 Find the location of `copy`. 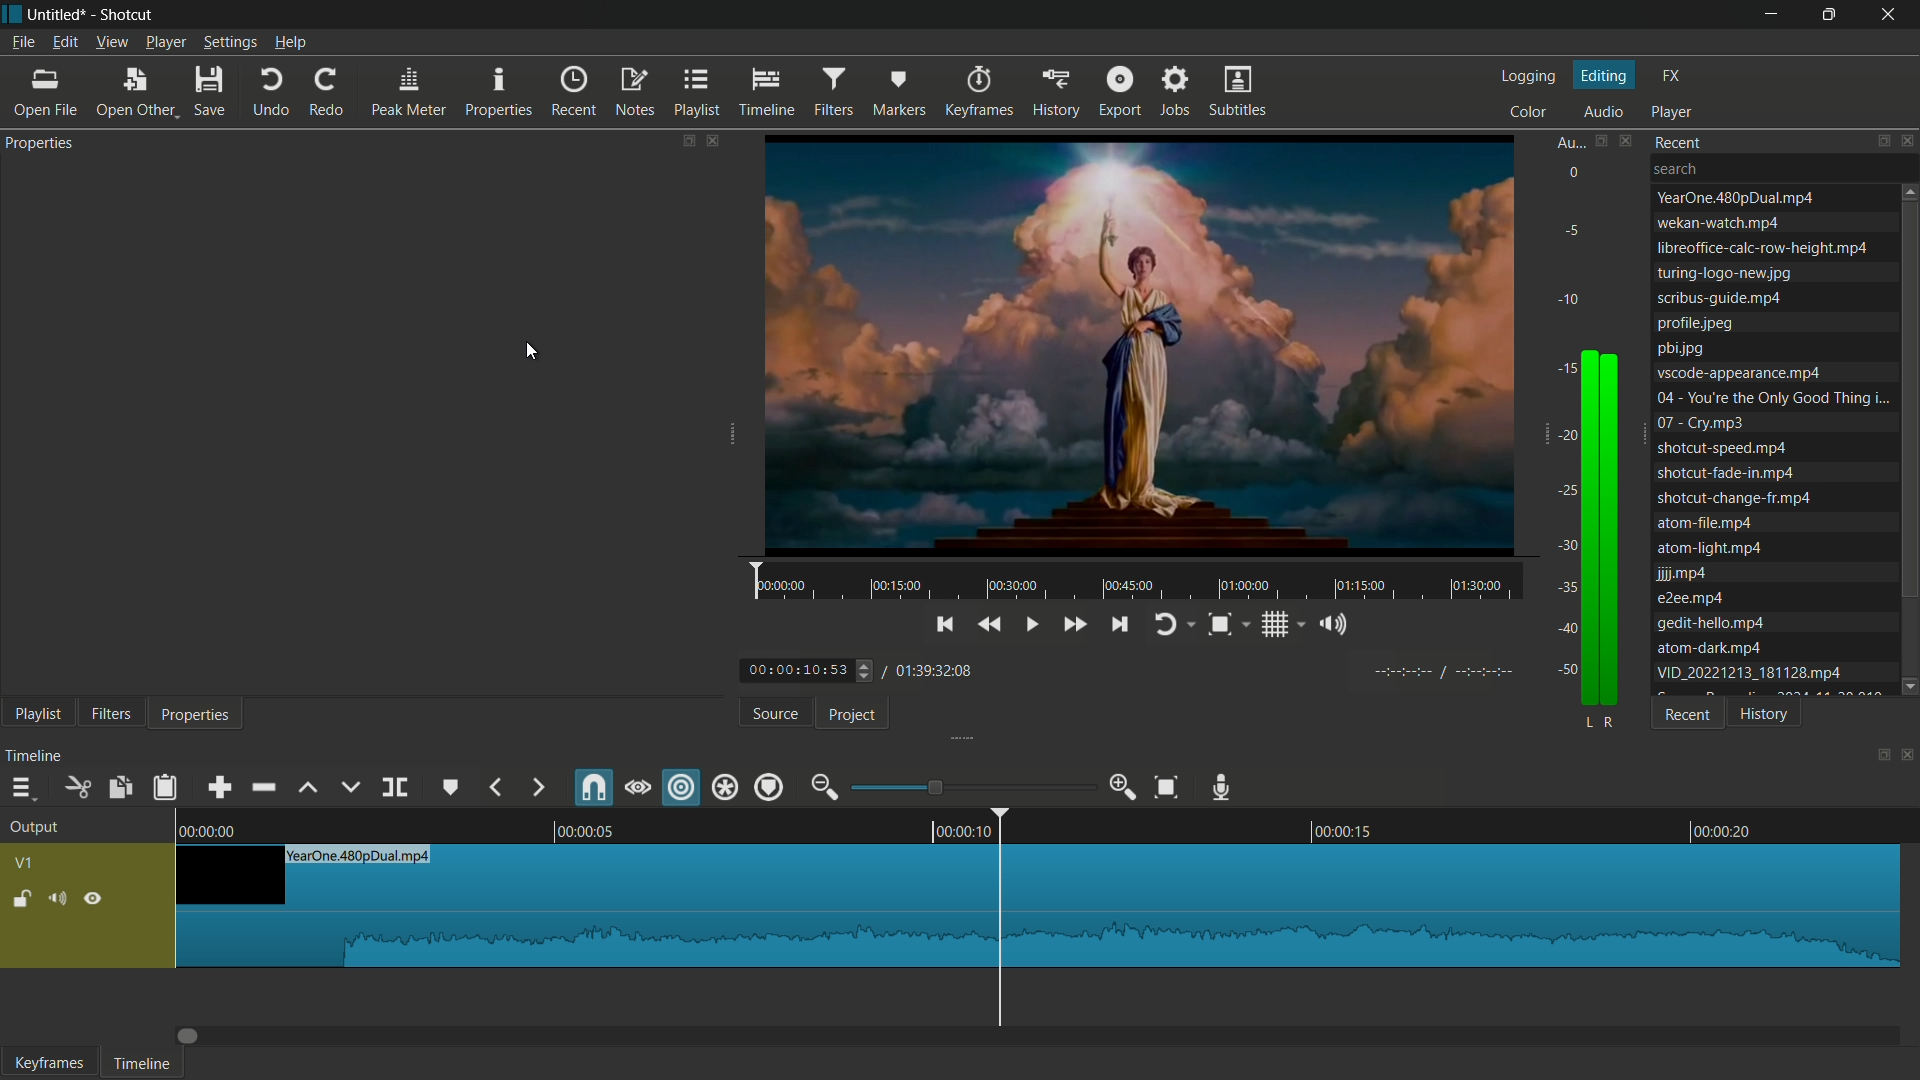

copy is located at coordinates (119, 789).